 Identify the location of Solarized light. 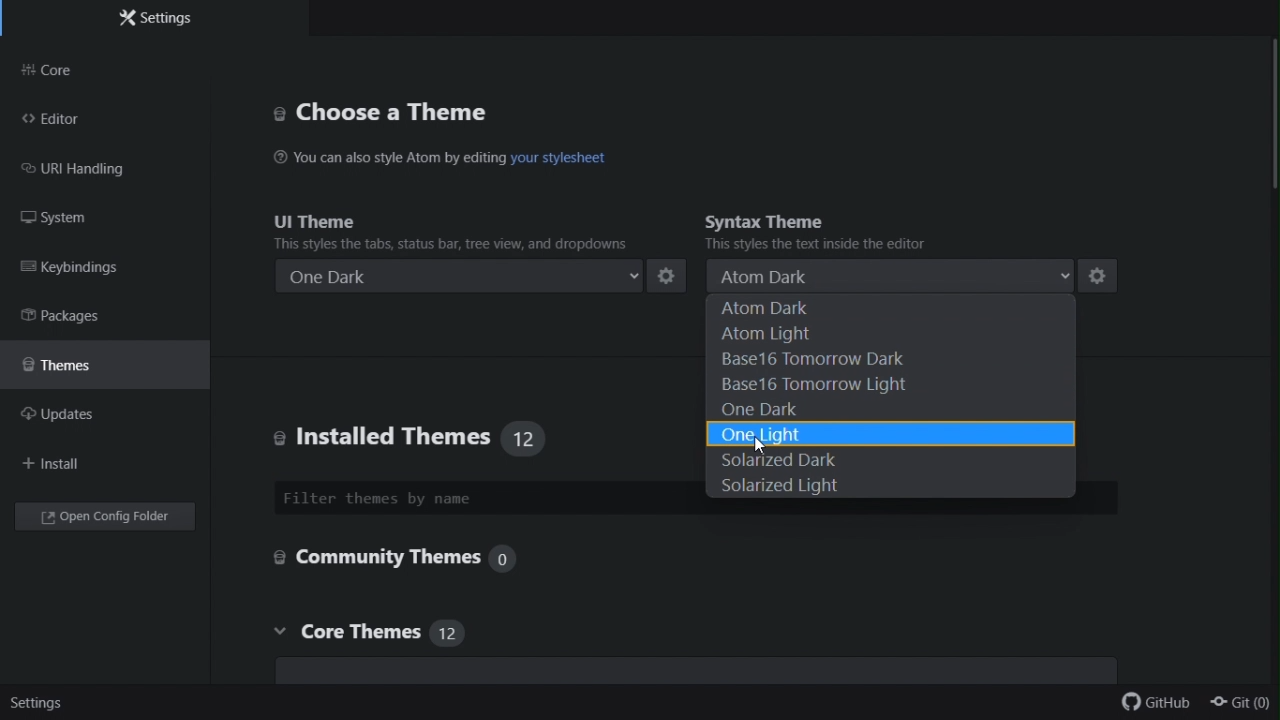
(897, 483).